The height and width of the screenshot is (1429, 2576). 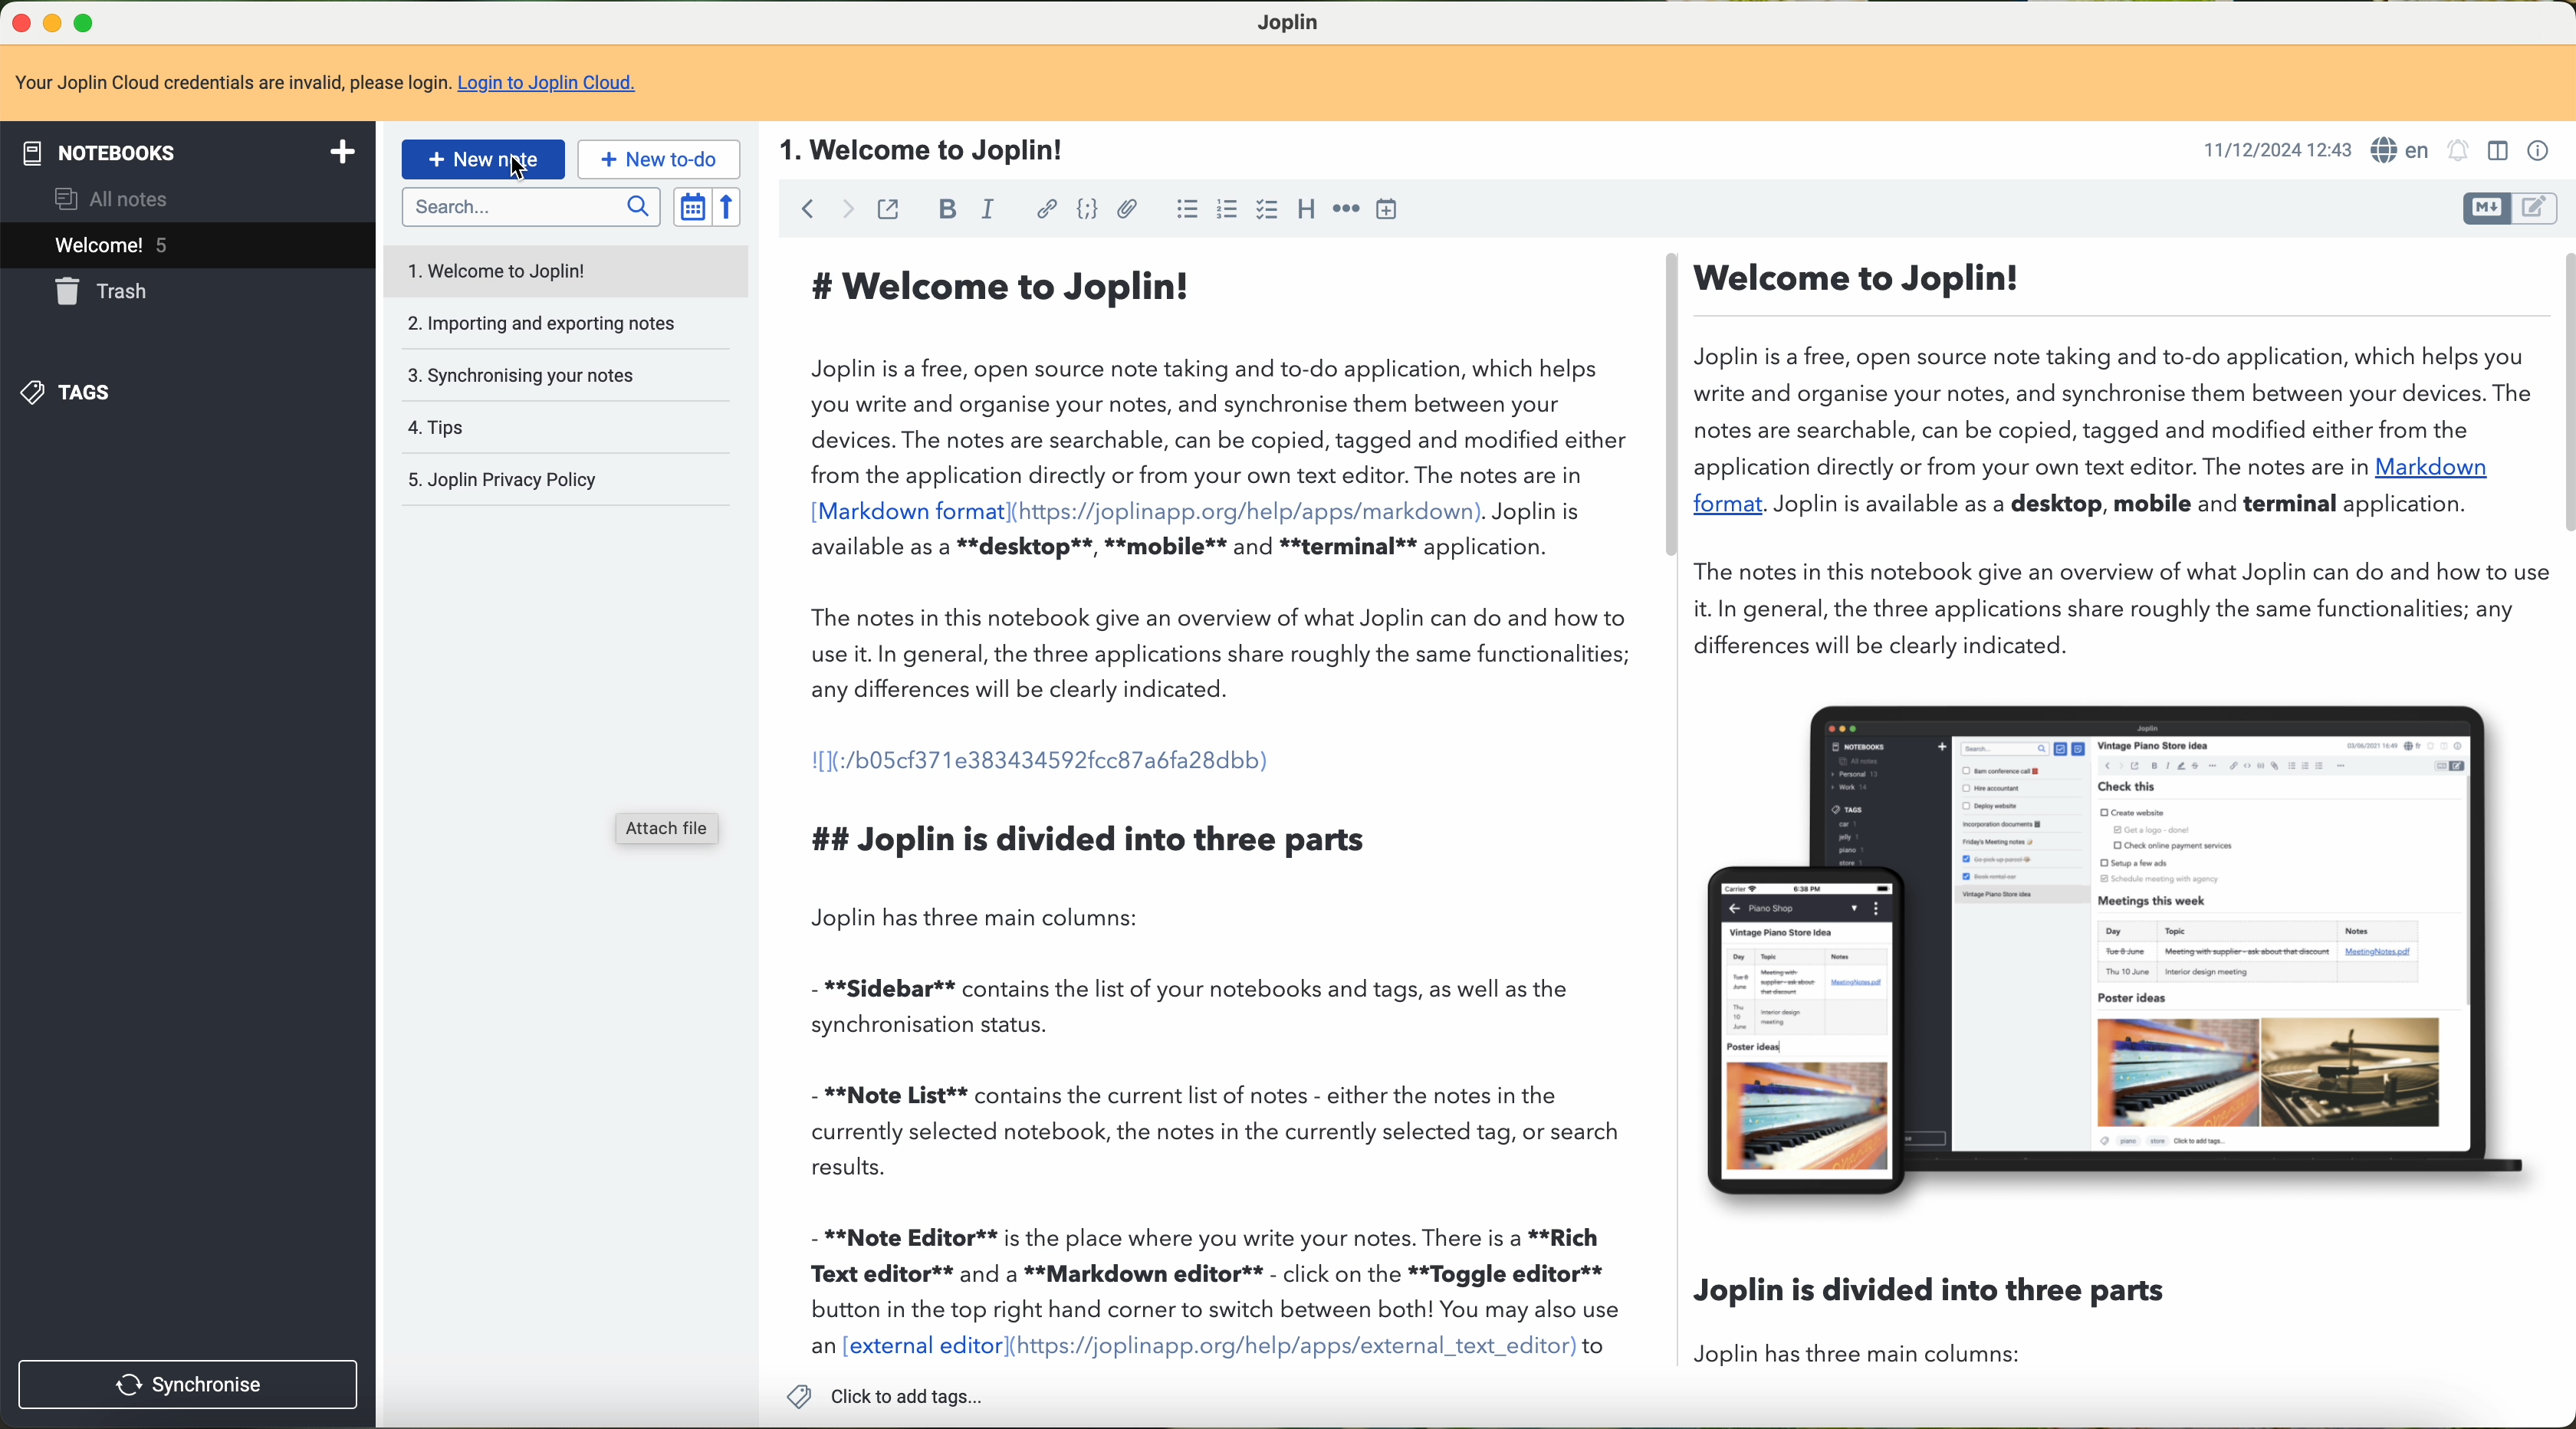 I want to click on new to-do, so click(x=658, y=158).